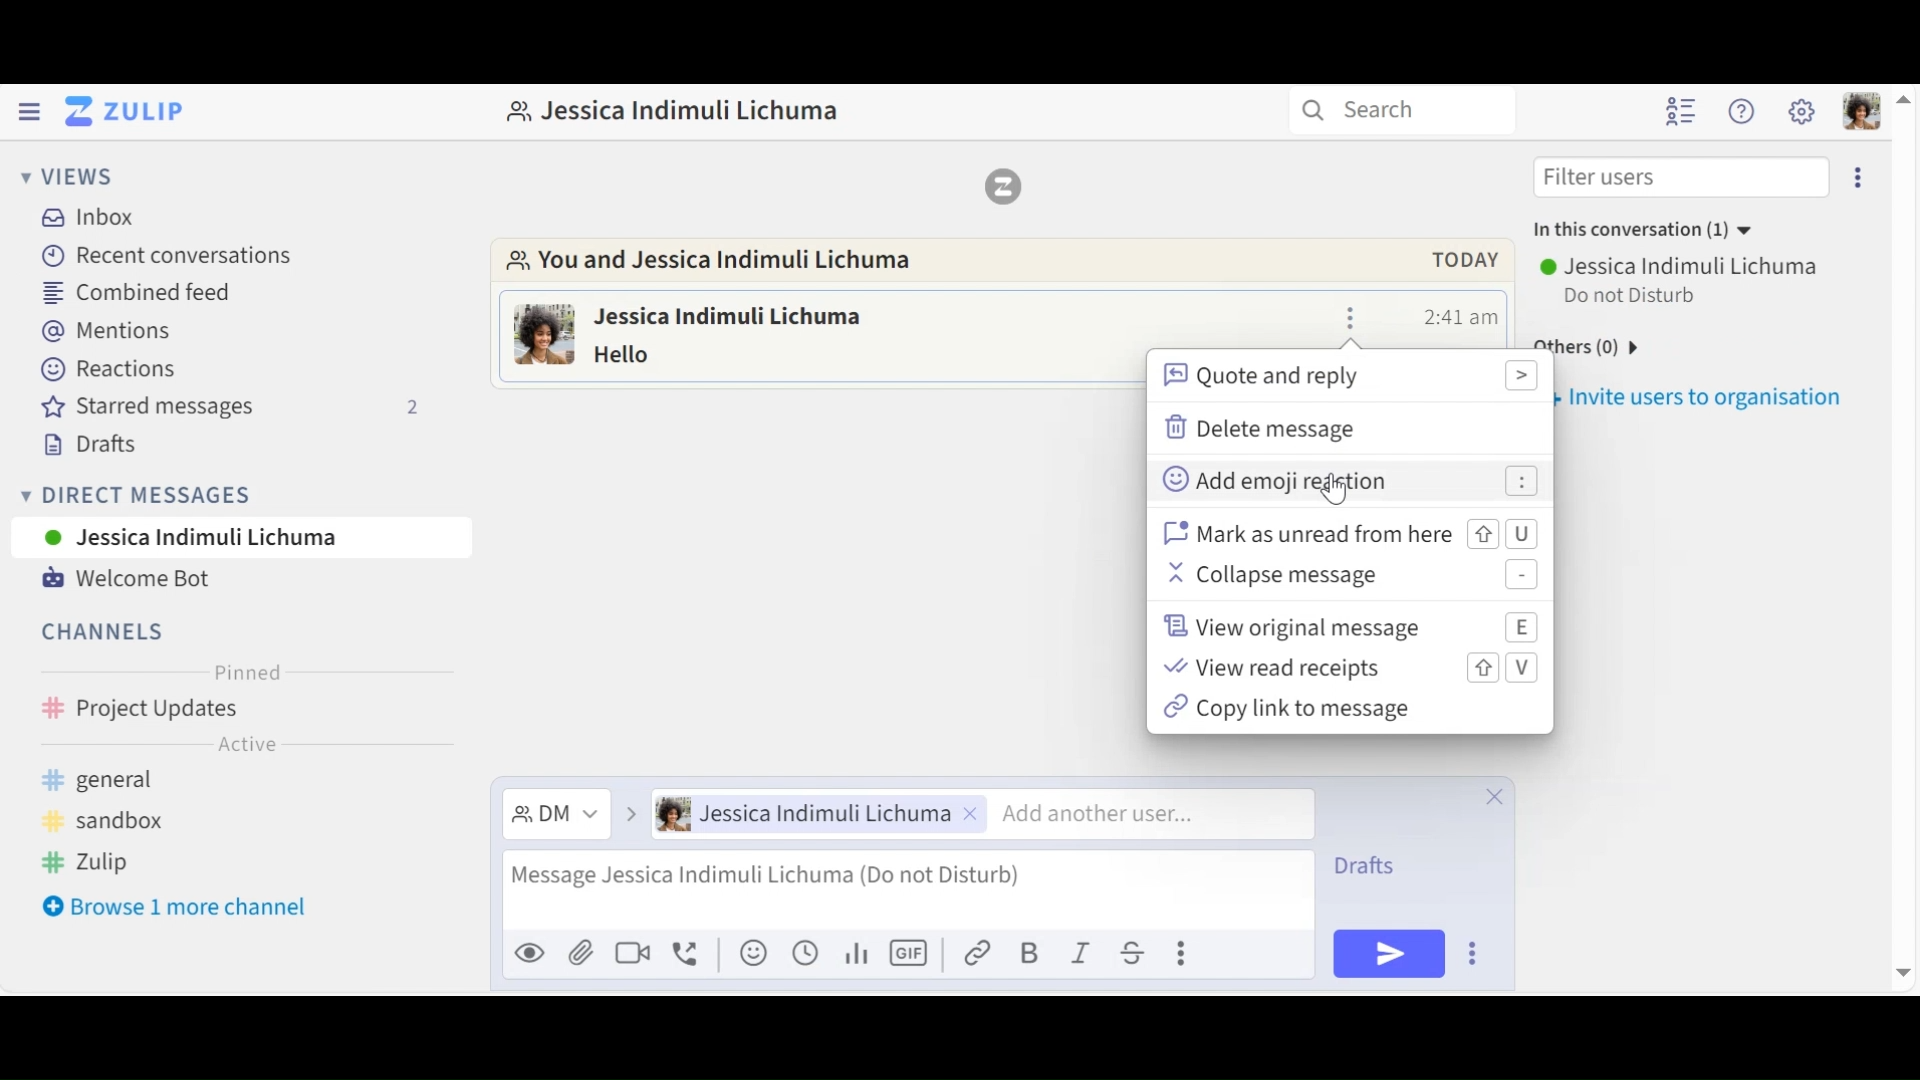  What do you see at coordinates (1399, 111) in the screenshot?
I see `search` at bounding box center [1399, 111].